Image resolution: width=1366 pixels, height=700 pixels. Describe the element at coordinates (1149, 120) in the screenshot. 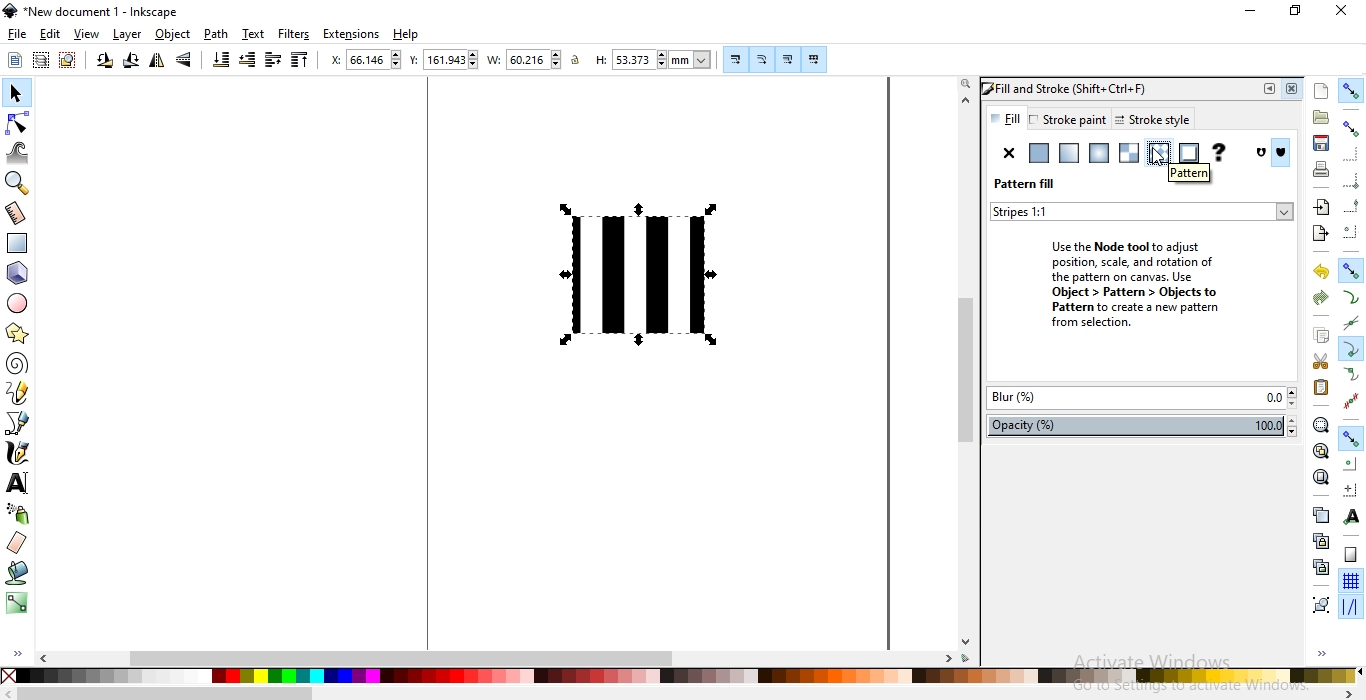

I see `stroke style` at that location.